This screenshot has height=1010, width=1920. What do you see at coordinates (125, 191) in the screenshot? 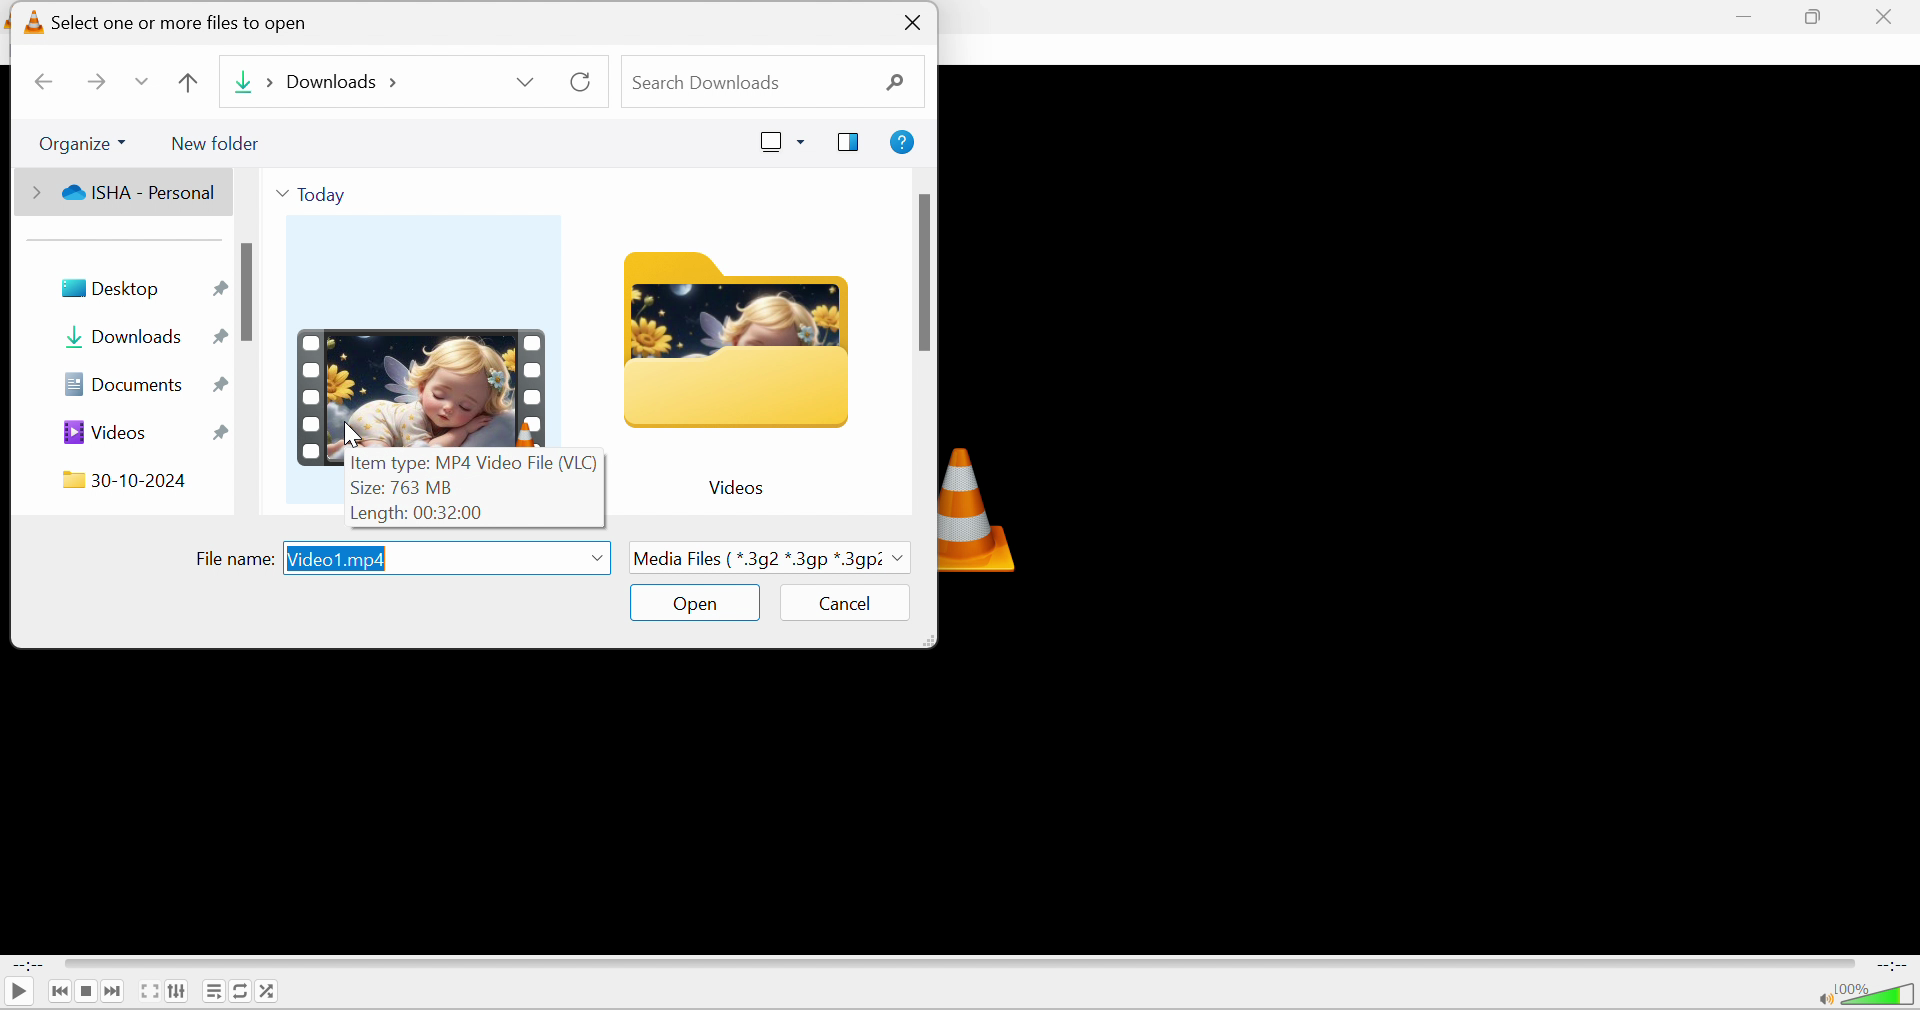
I see `ISHA - Personal` at bounding box center [125, 191].